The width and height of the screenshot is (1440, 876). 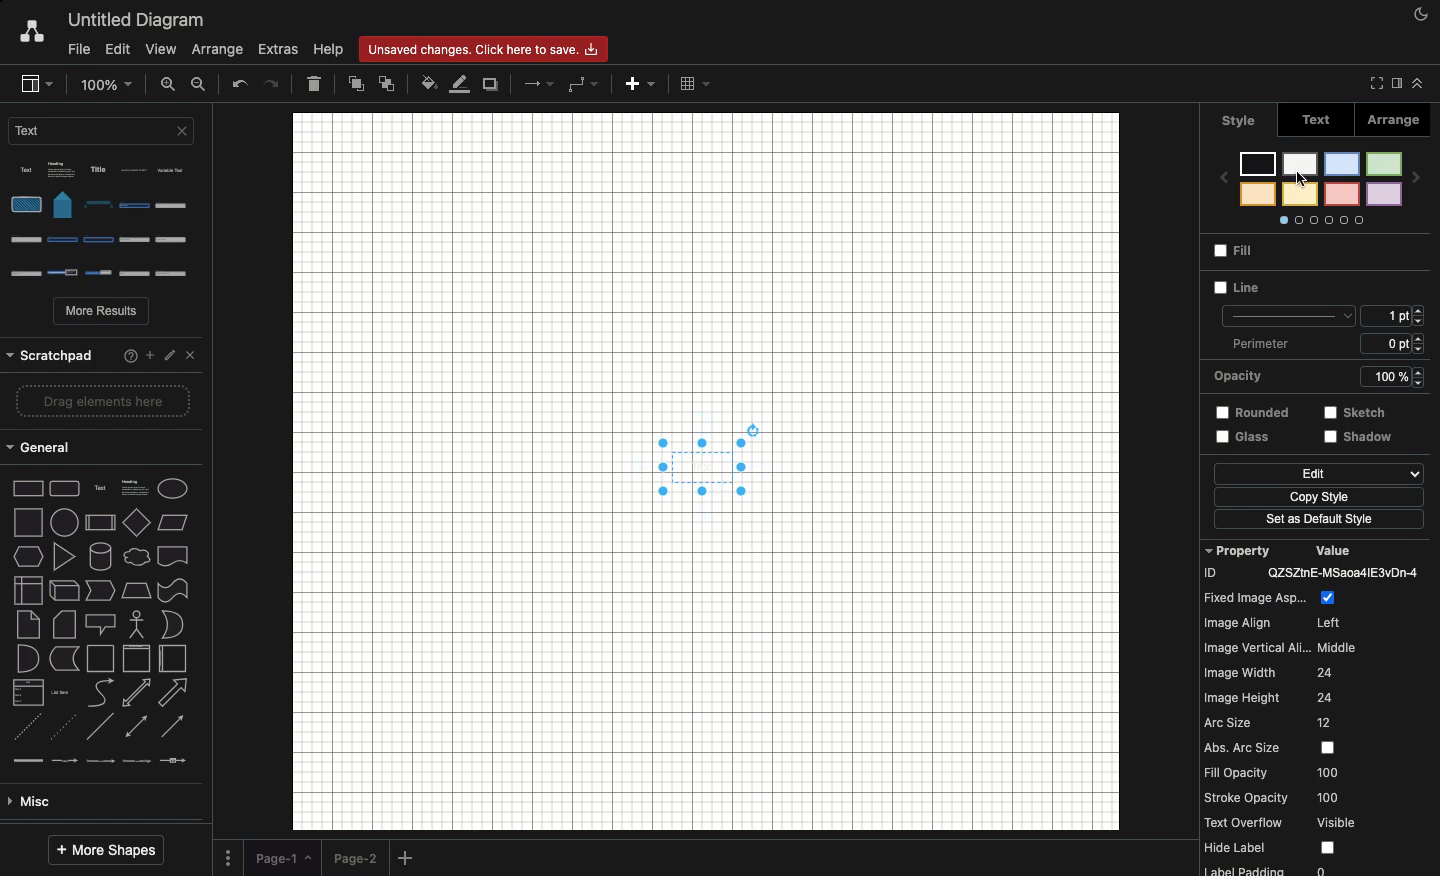 What do you see at coordinates (1370, 439) in the screenshot?
I see `` at bounding box center [1370, 439].